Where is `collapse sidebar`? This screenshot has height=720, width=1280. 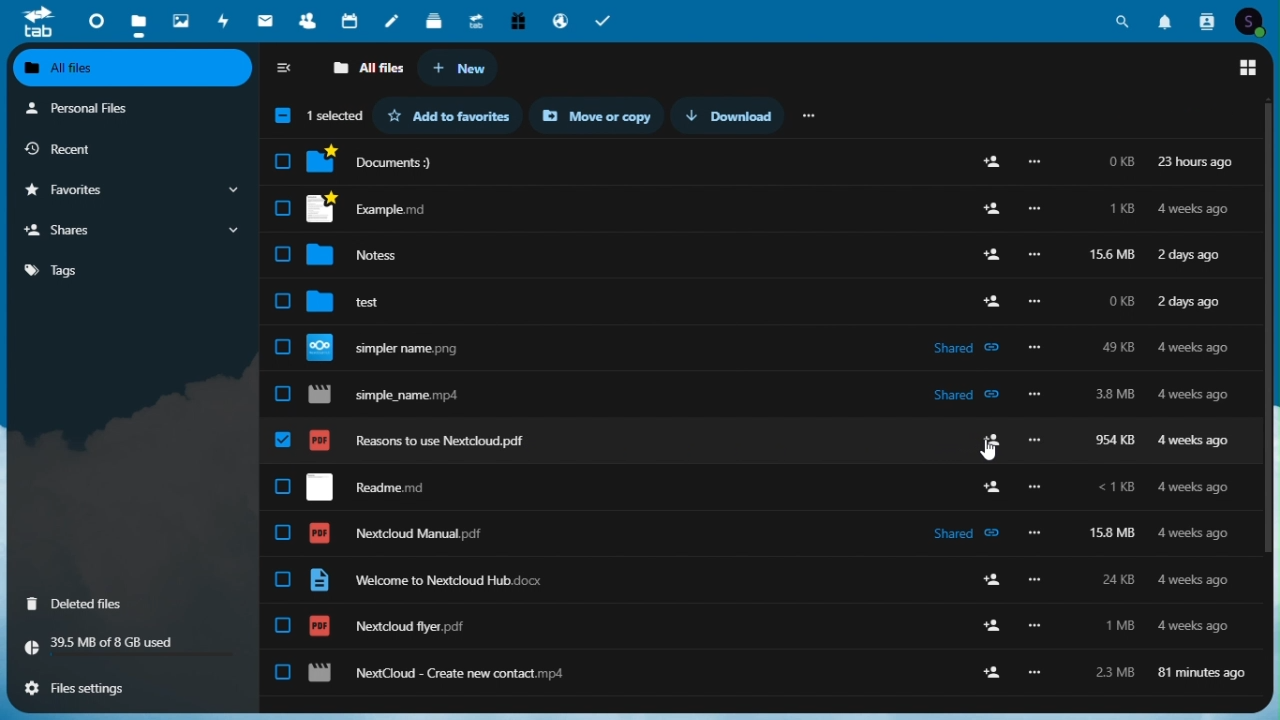
collapse sidebar is located at coordinates (289, 67).